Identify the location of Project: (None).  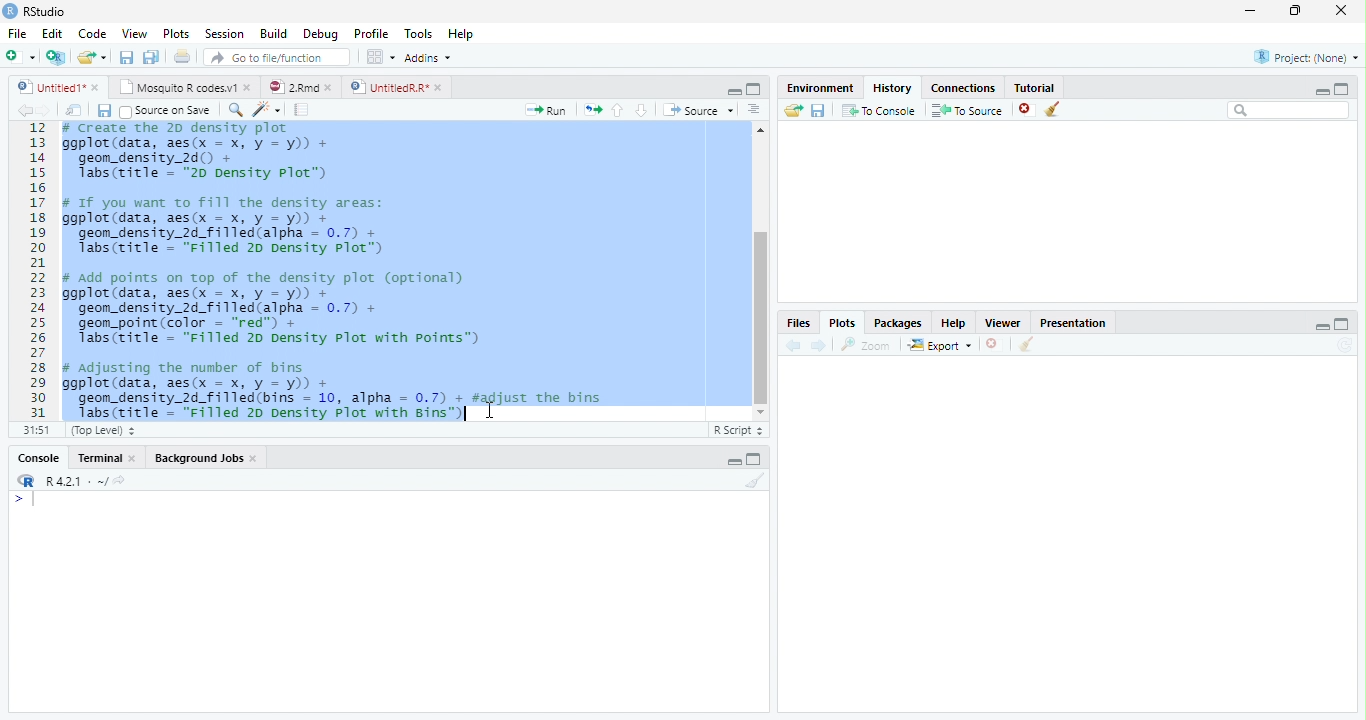
(1305, 57).